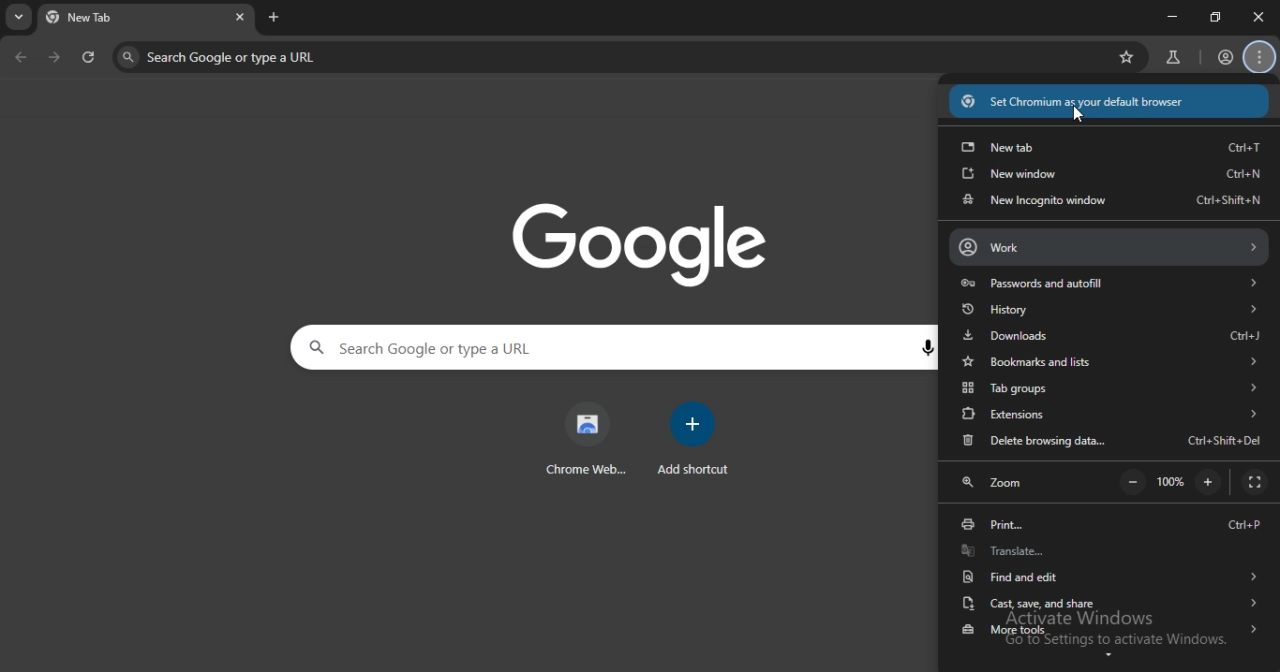 Image resolution: width=1280 pixels, height=672 pixels. I want to click on reload page, so click(94, 58).